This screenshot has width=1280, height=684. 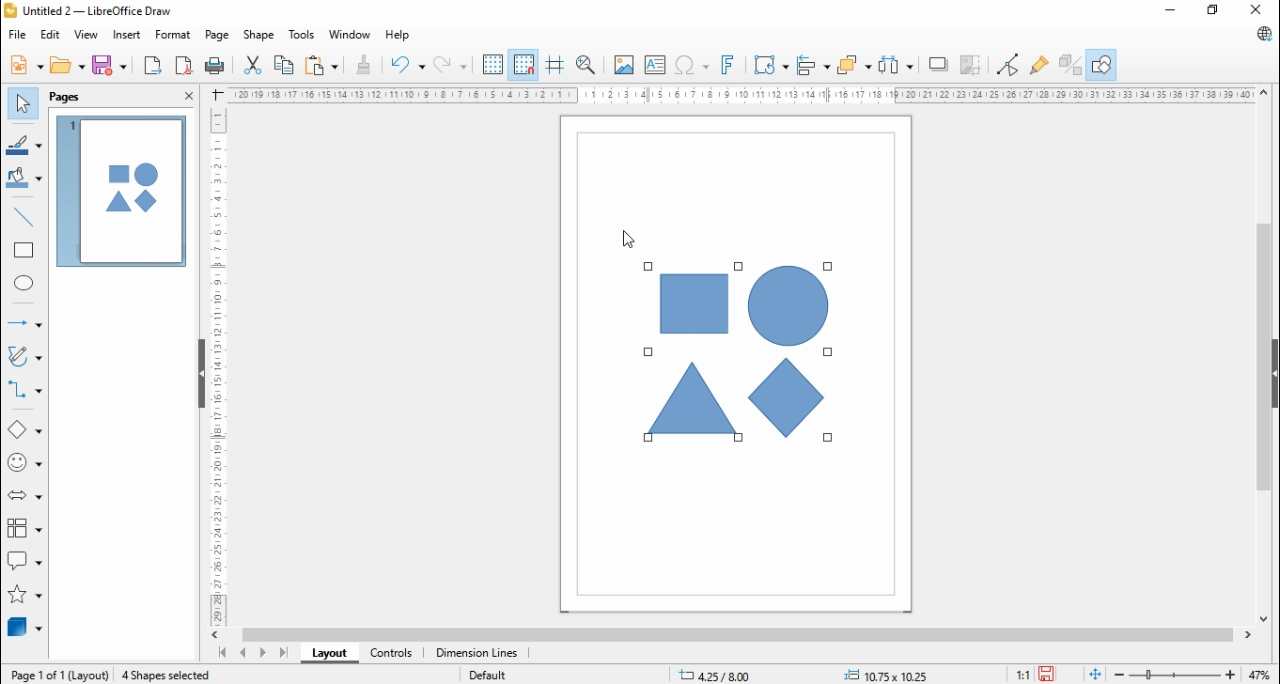 I want to click on undo, so click(x=408, y=66).